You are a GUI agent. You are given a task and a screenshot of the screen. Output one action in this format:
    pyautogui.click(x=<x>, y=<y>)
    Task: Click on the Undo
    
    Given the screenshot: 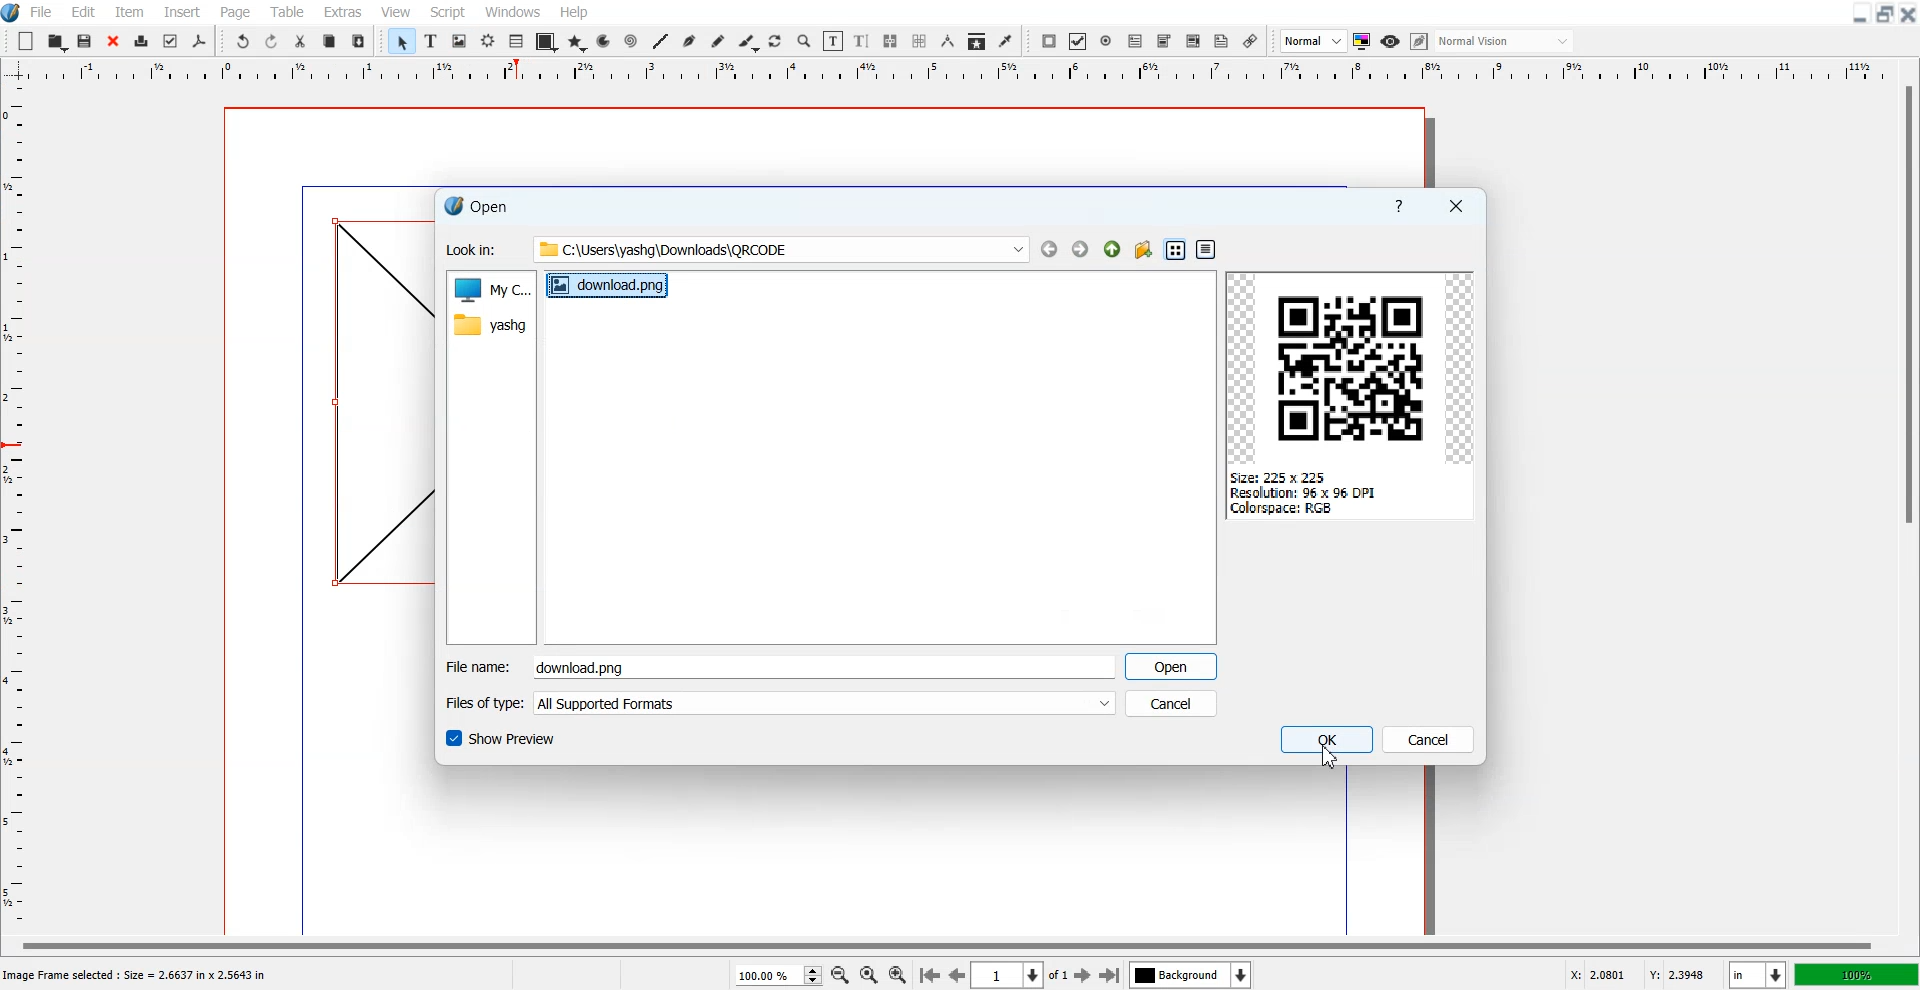 What is the action you would take?
    pyautogui.click(x=243, y=40)
    